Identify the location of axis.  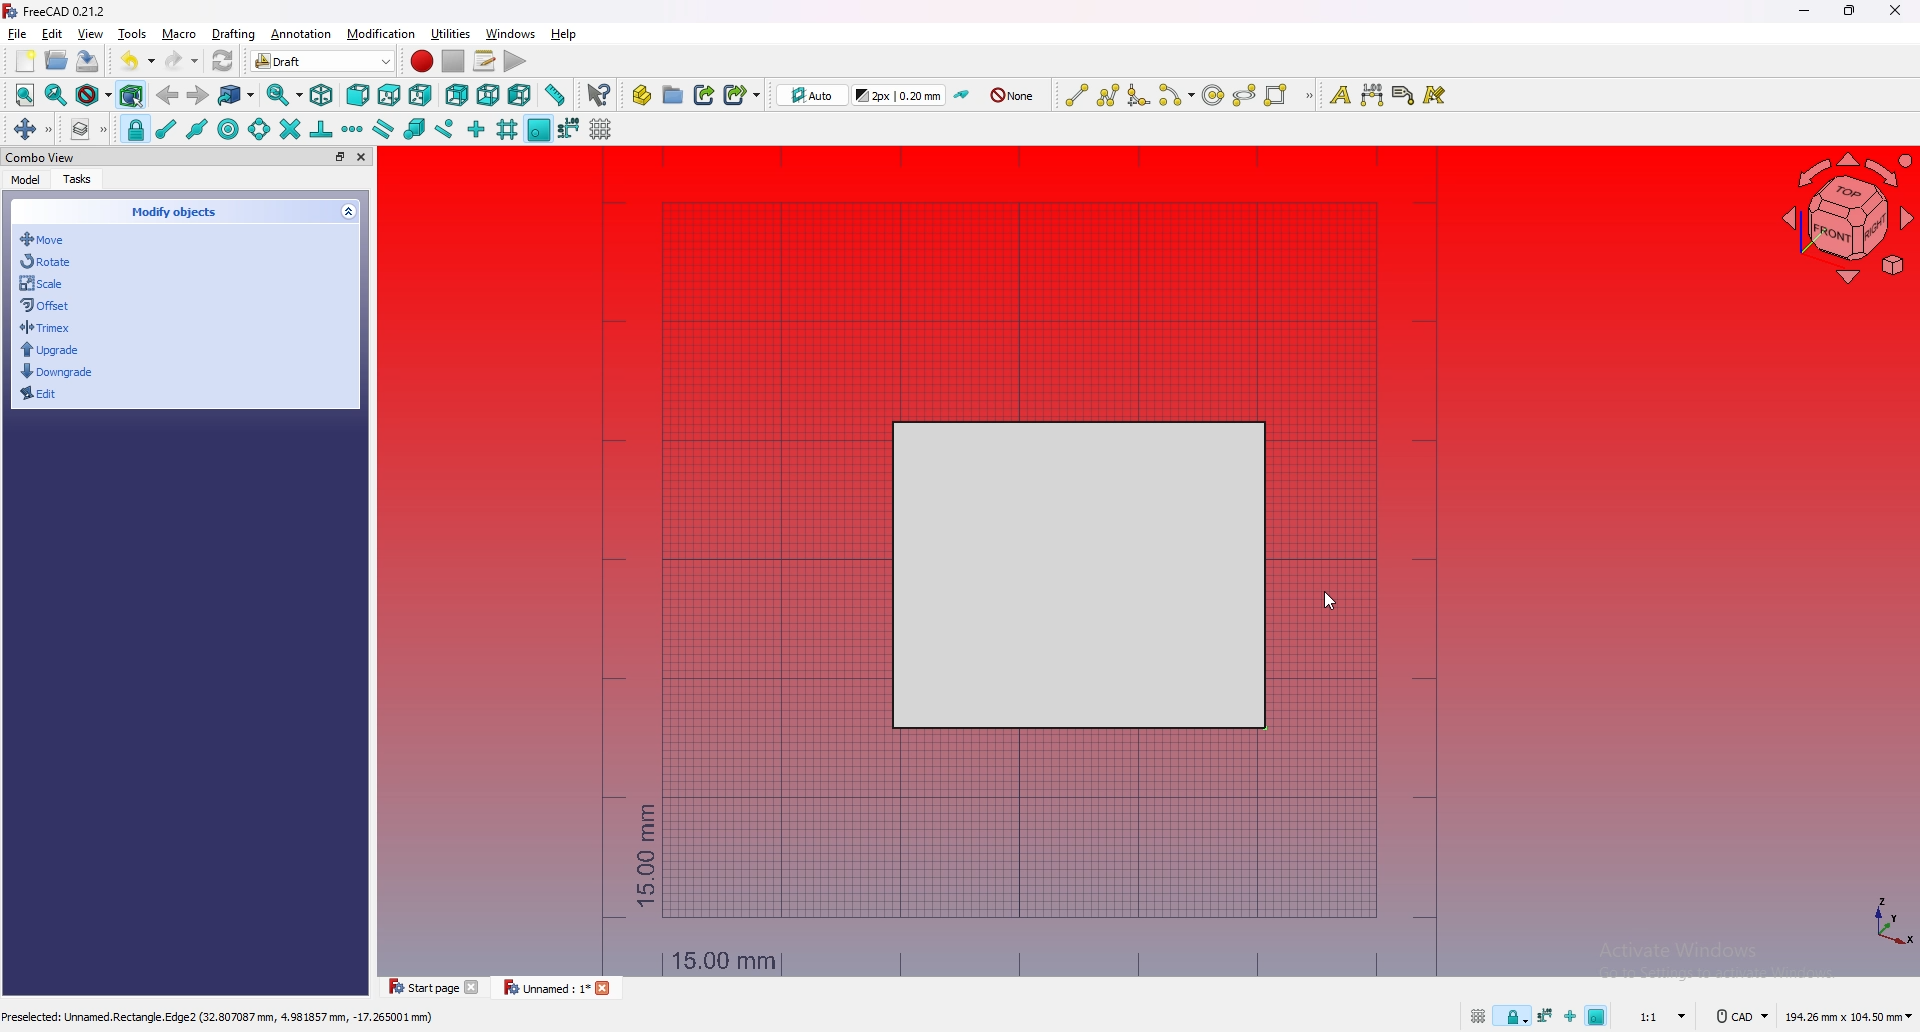
(1888, 920).